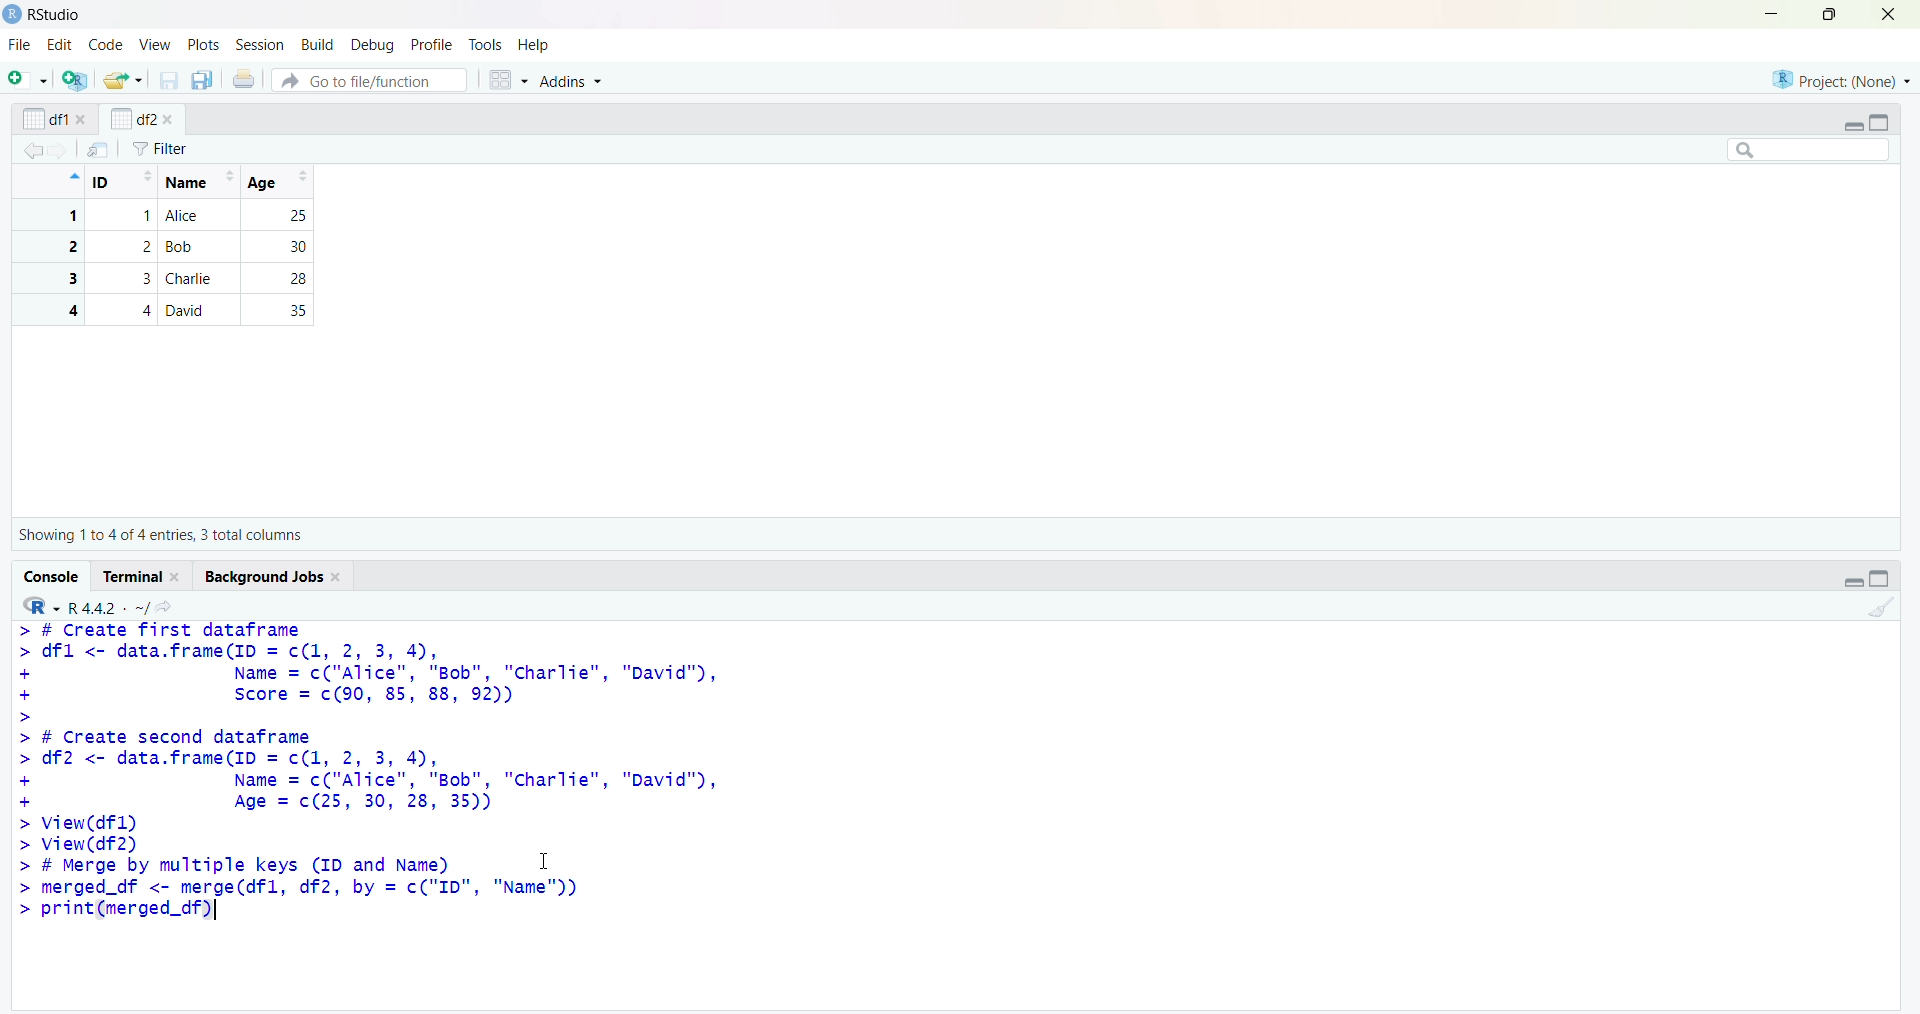 This screenshot has height=1014, width=1920. Describe the element at coordinates (1853, 582) in the screenshot. I see `Collapse/expand ` at that location.